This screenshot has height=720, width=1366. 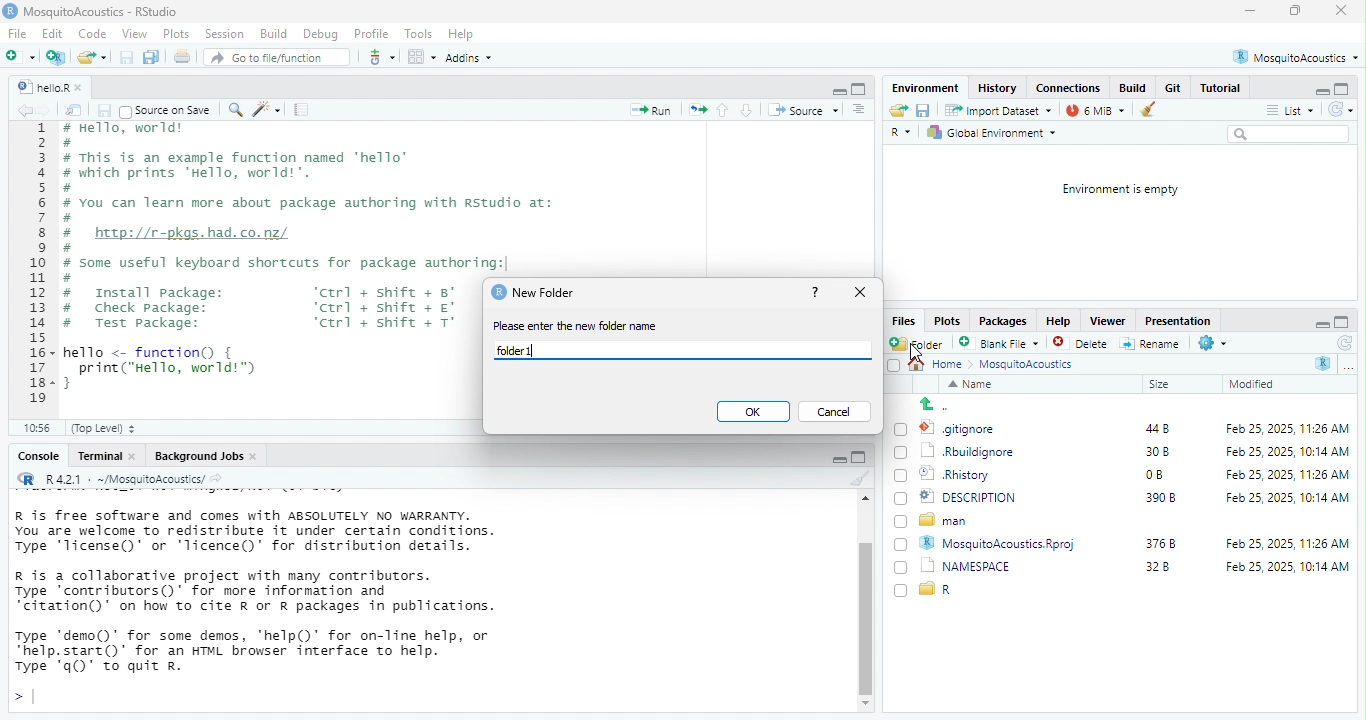 I want to click on checkbox, so click(x=901, y=453).